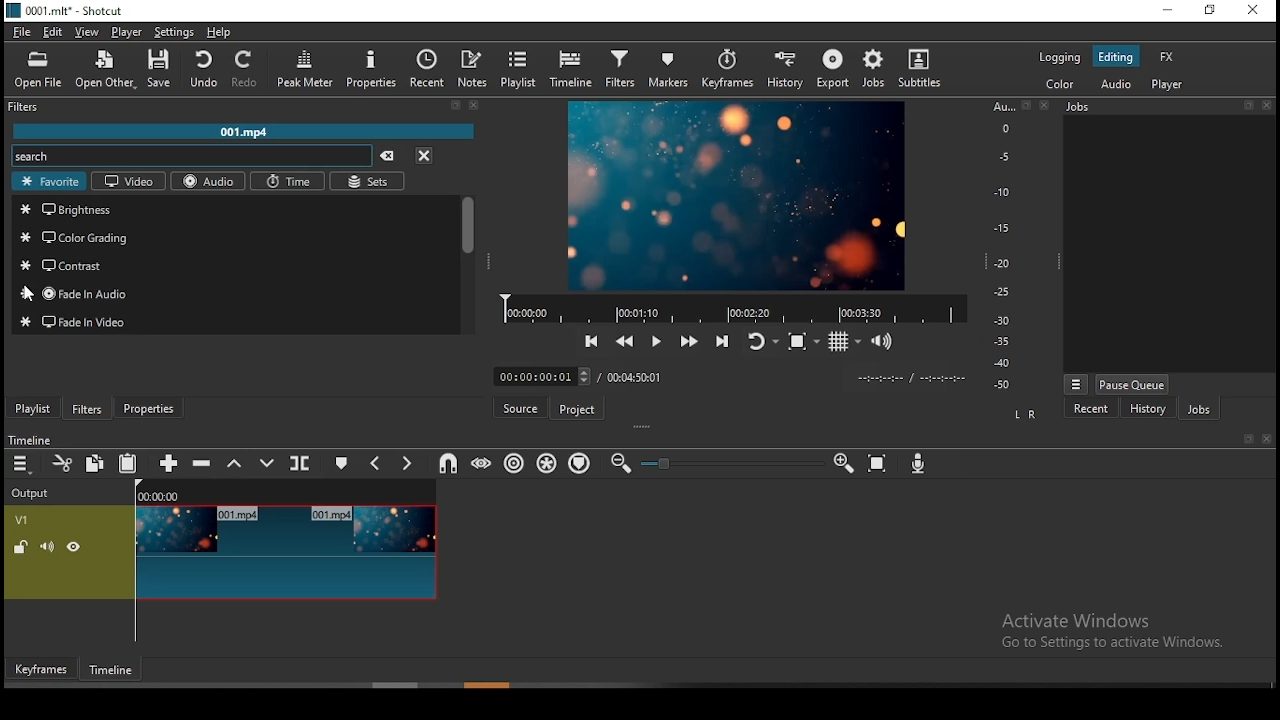 This screenshot has width=1280, height=720. I want to click on volume control, so click(882, 341).